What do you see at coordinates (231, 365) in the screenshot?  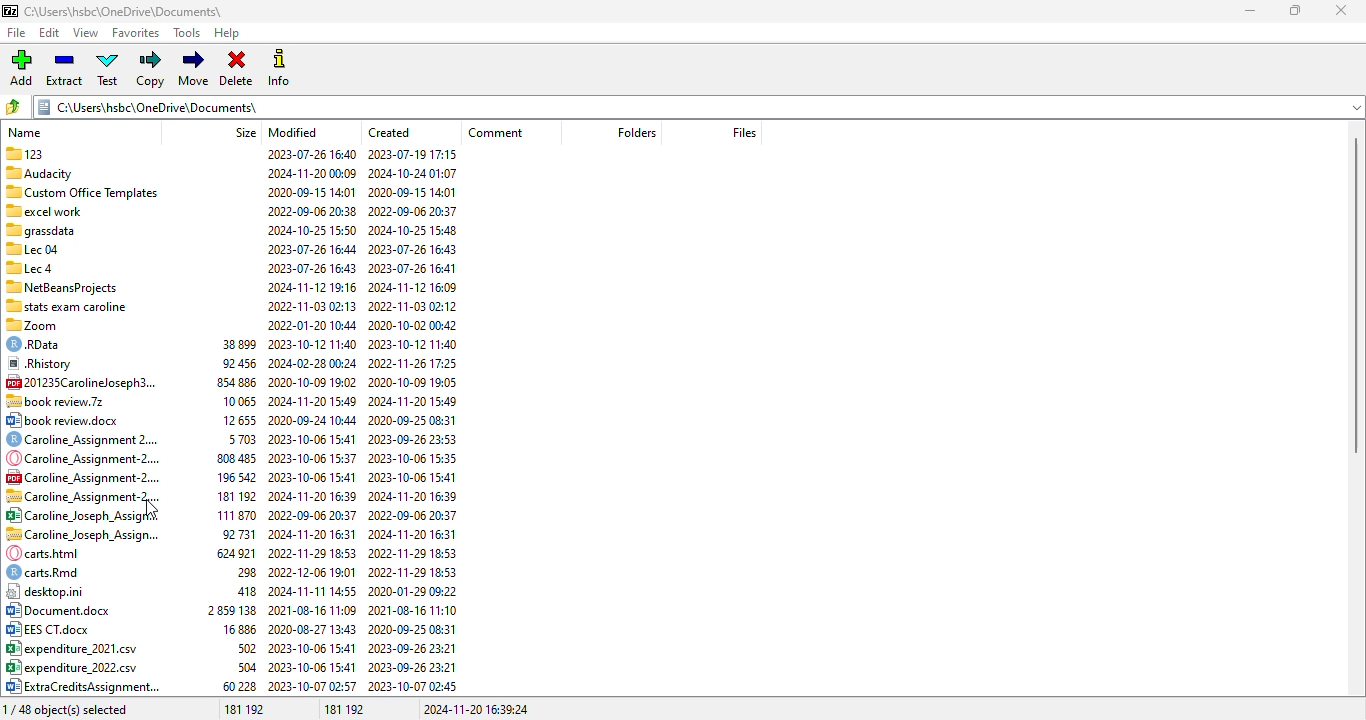 I see `.Rhistory 92456 2024-02-28 00:24 2022-11-26 17:25` at bounding box center [231, 365].